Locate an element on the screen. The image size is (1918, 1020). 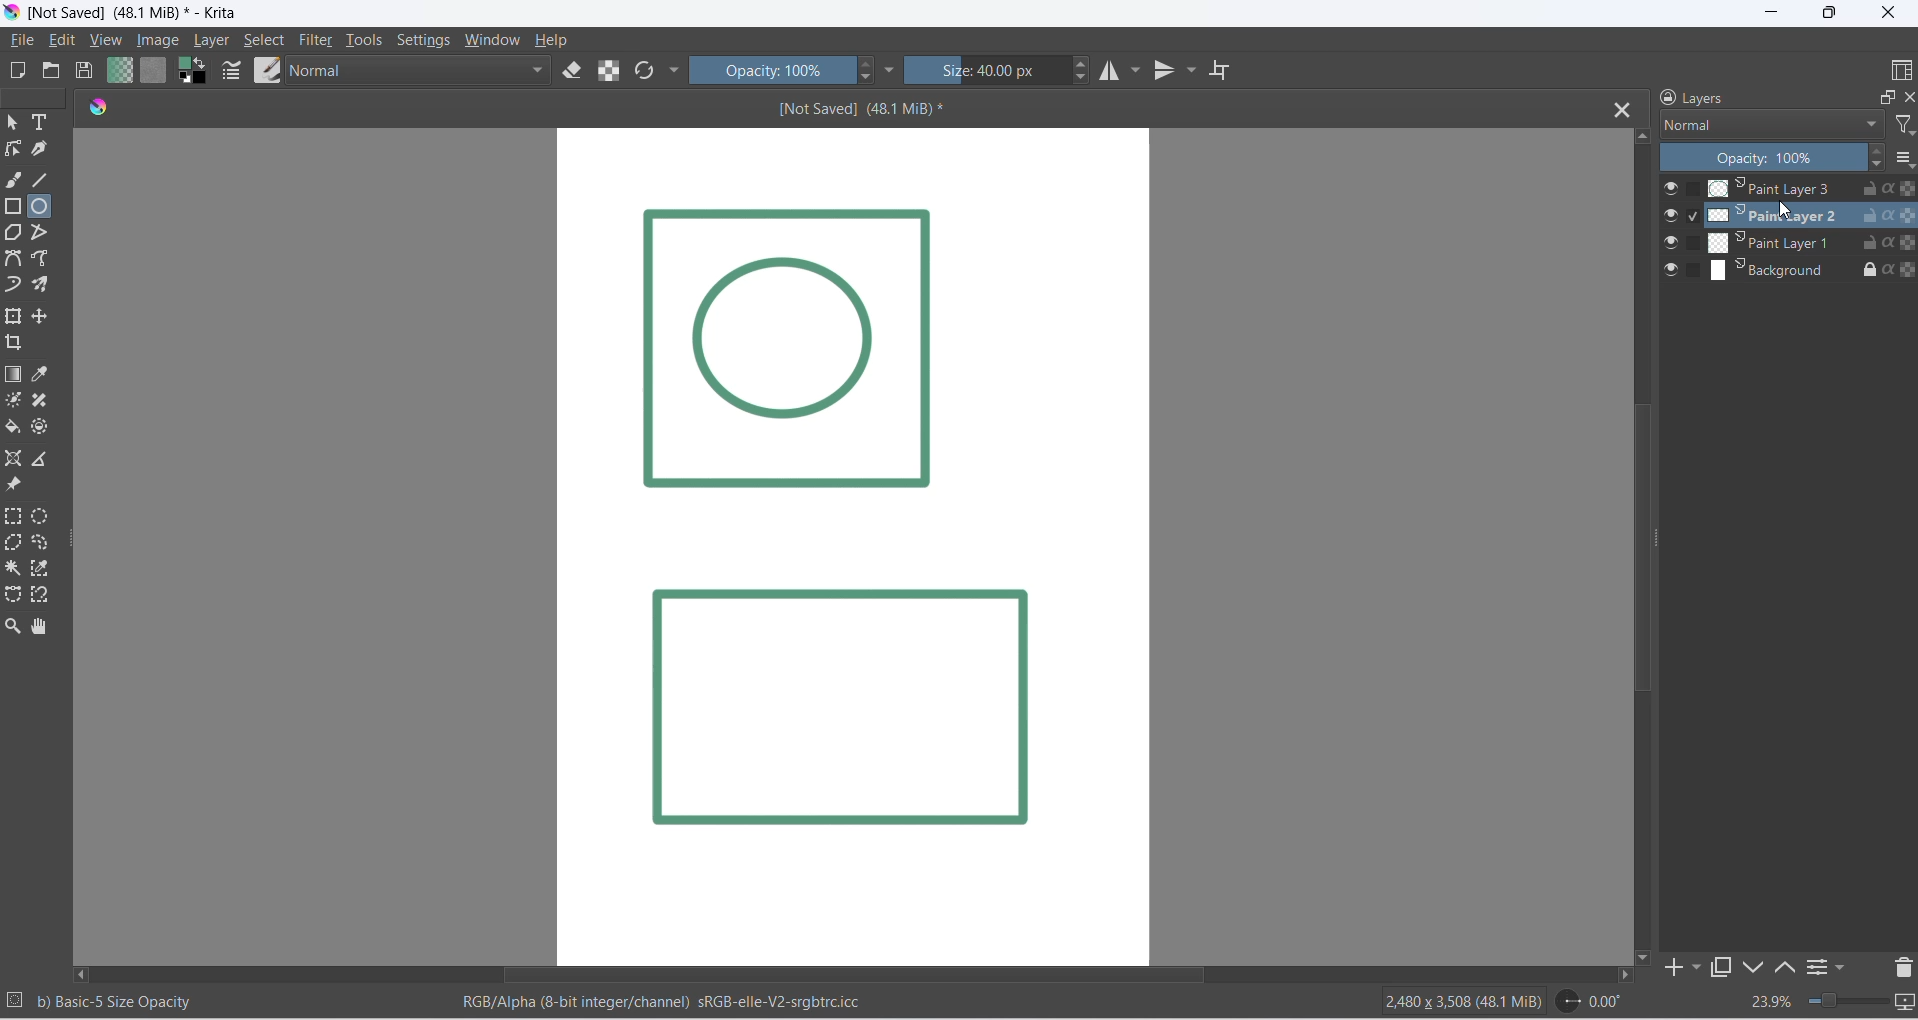
Preserver alpha is located at coordinates (1900, 215).